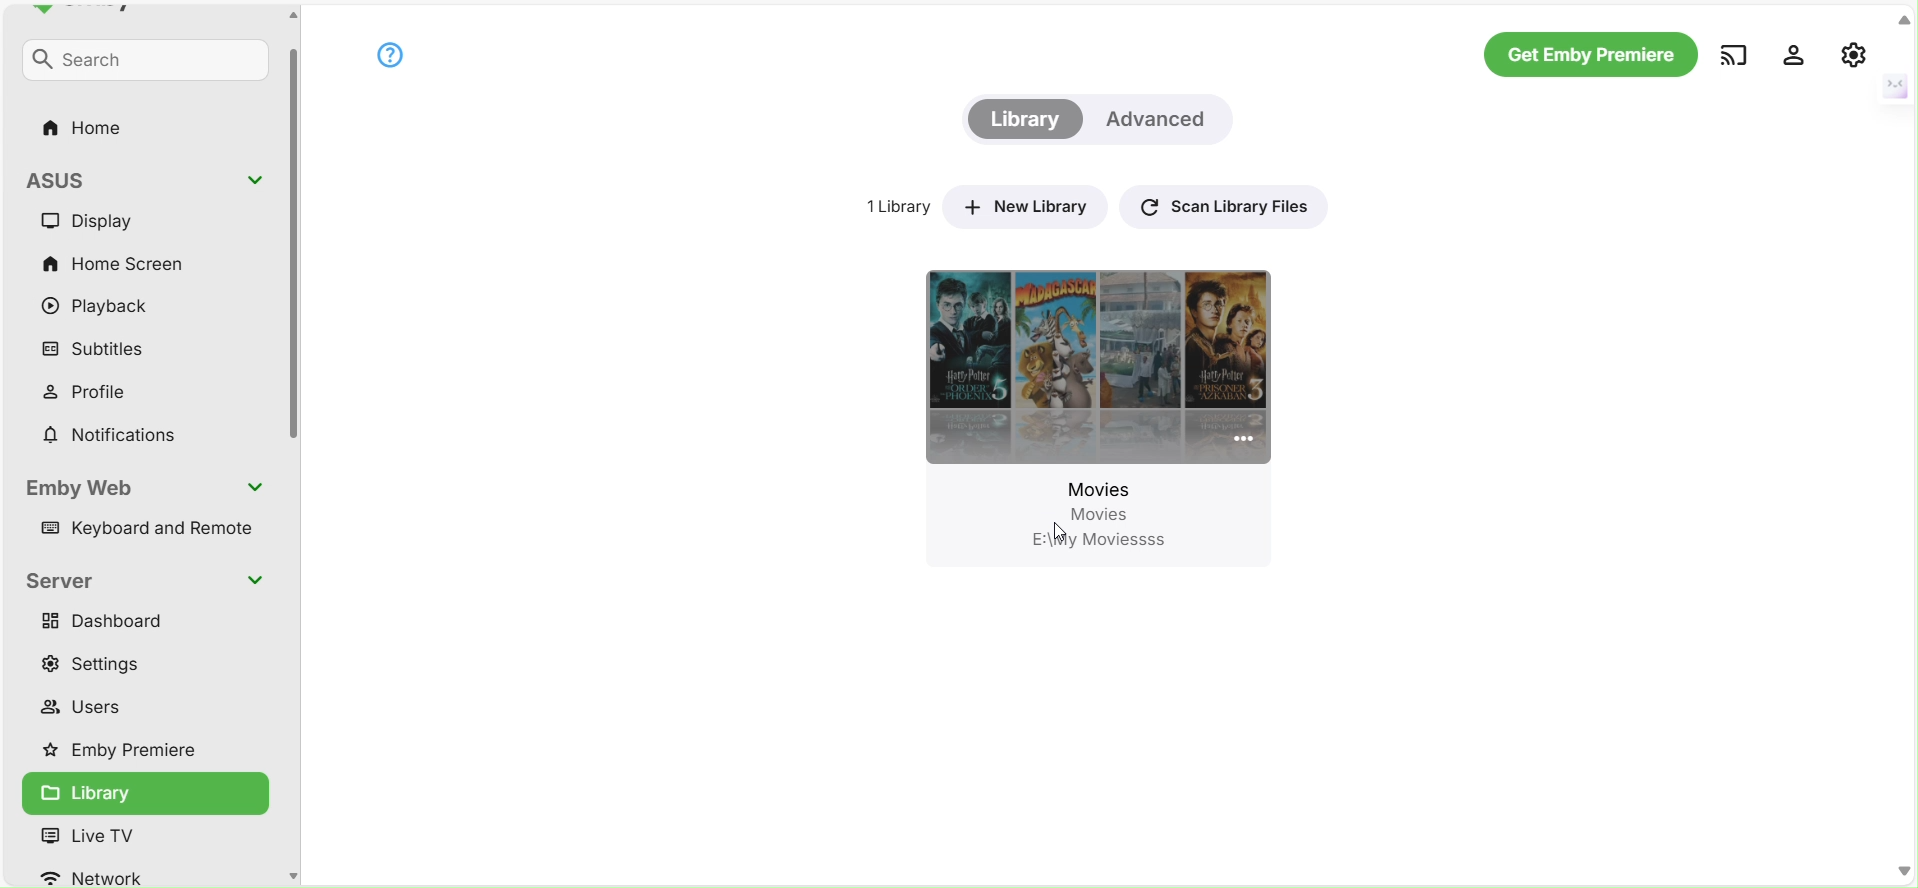  Describe the element at coordinates (1115, 541) in the screenshot. I see `location E:\My Moviessss` at that location.